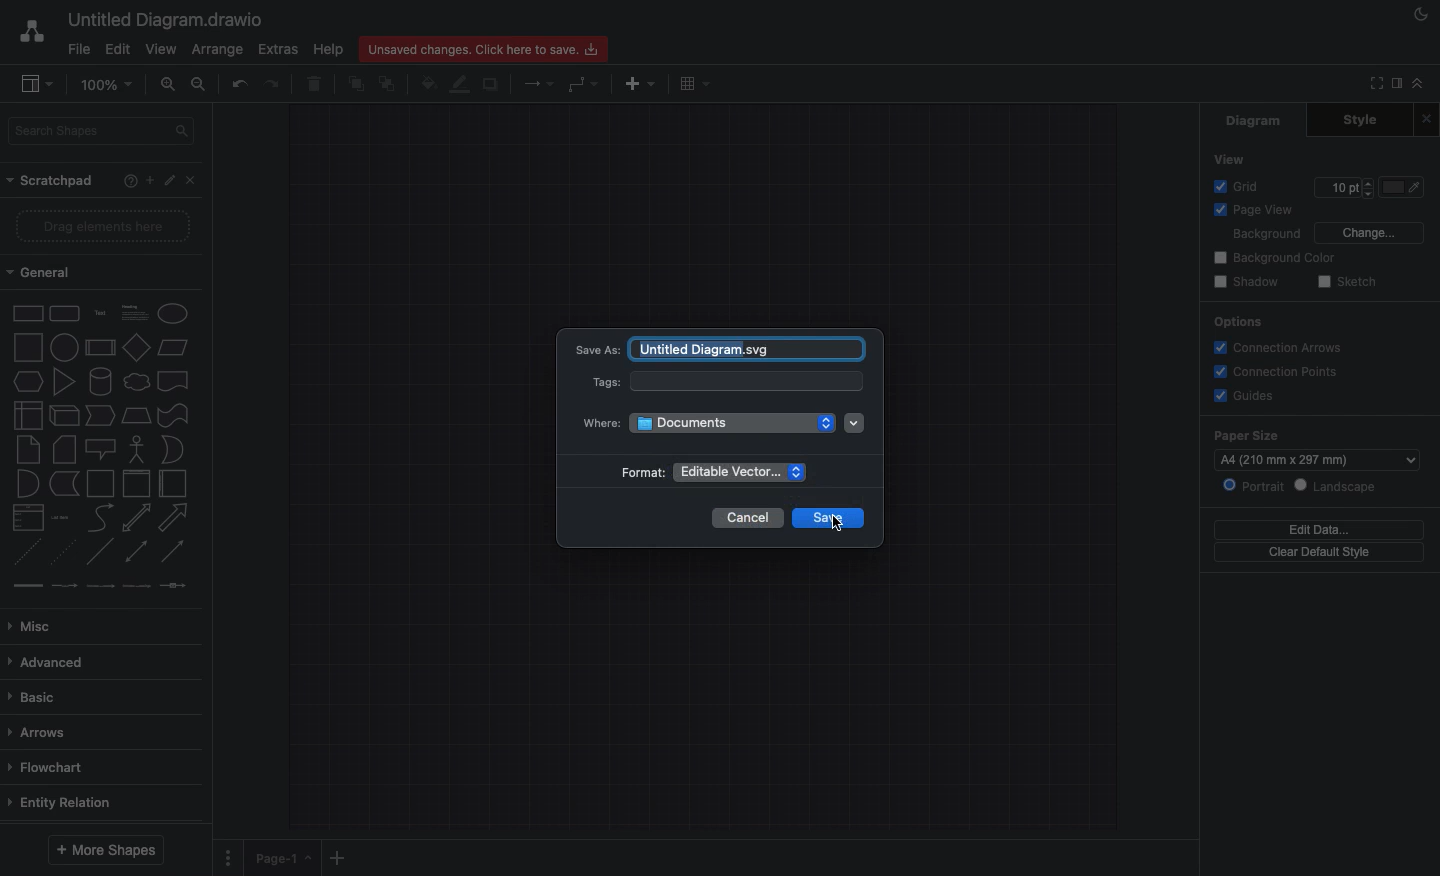  I want to click on Page view, so click(1255, 211).